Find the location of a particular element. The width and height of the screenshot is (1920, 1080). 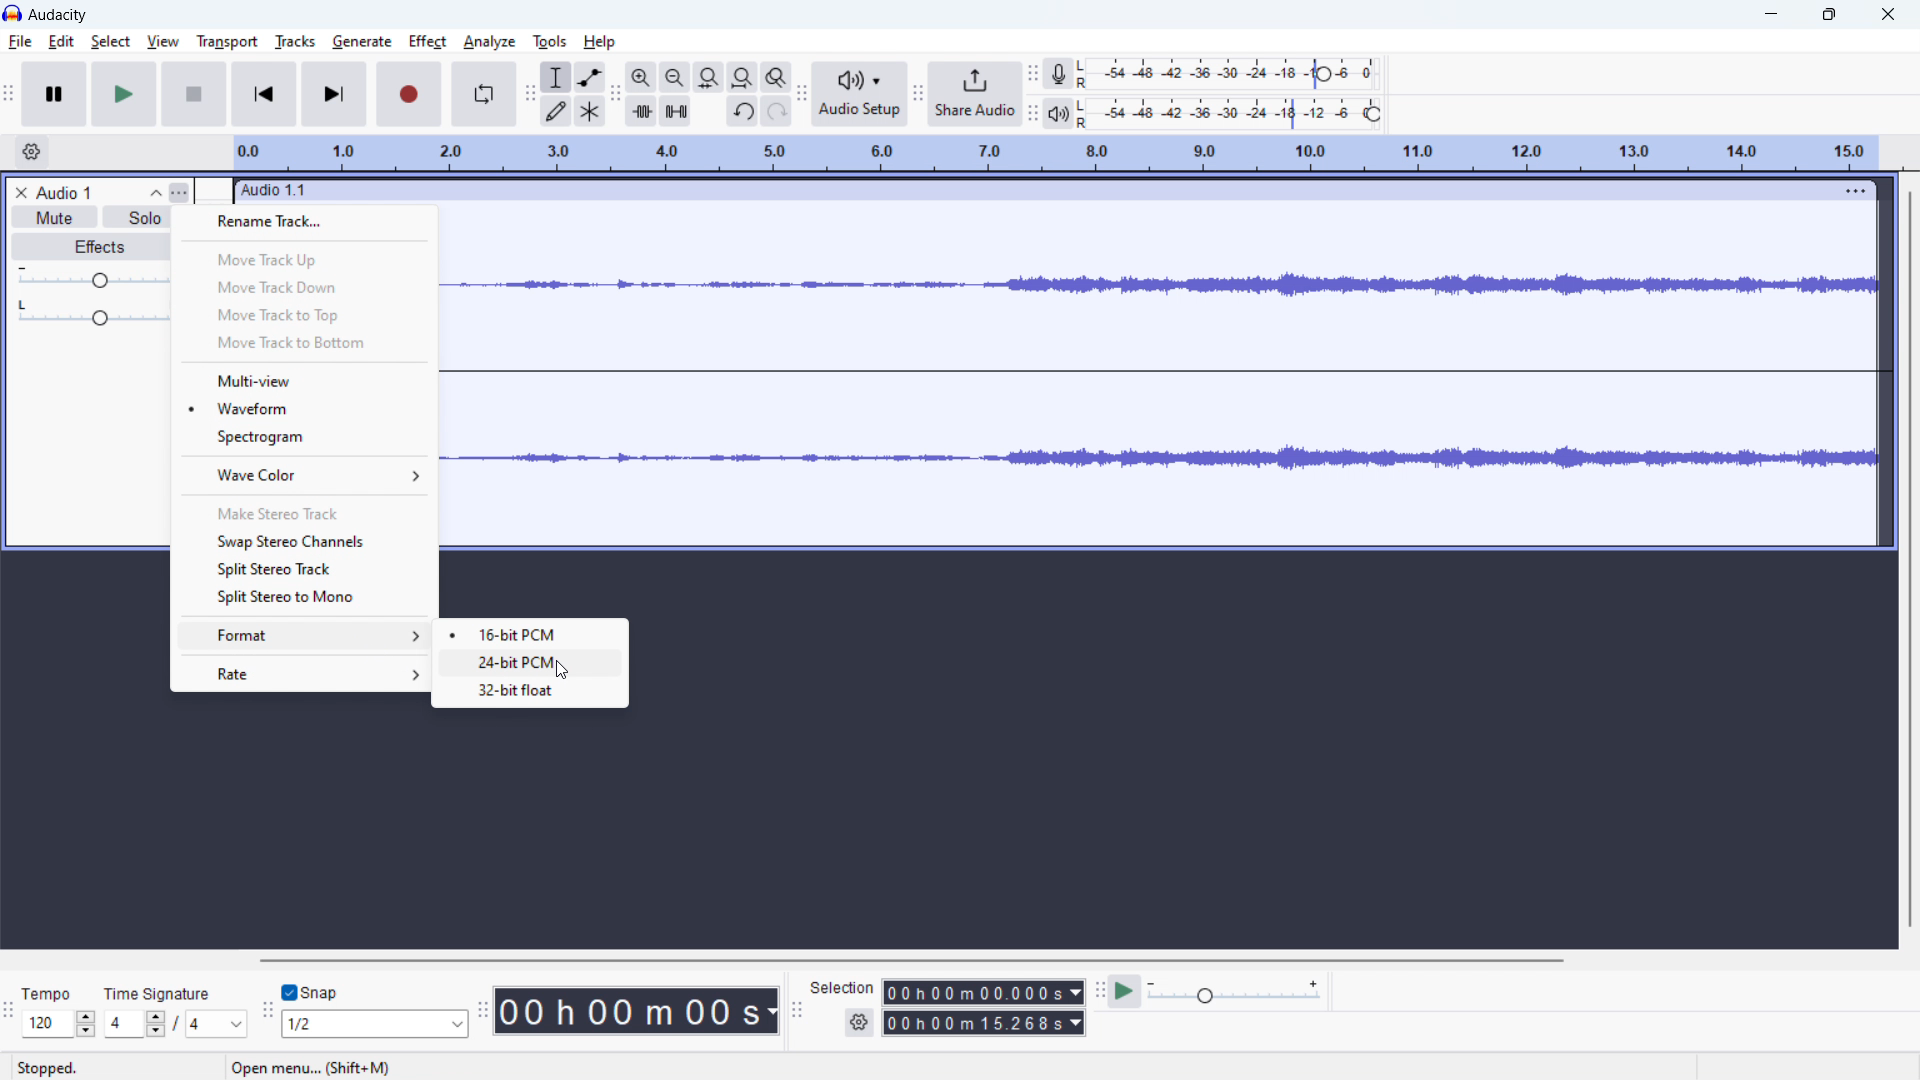

playback meter toolbar is located at coordinates (1032, 113).